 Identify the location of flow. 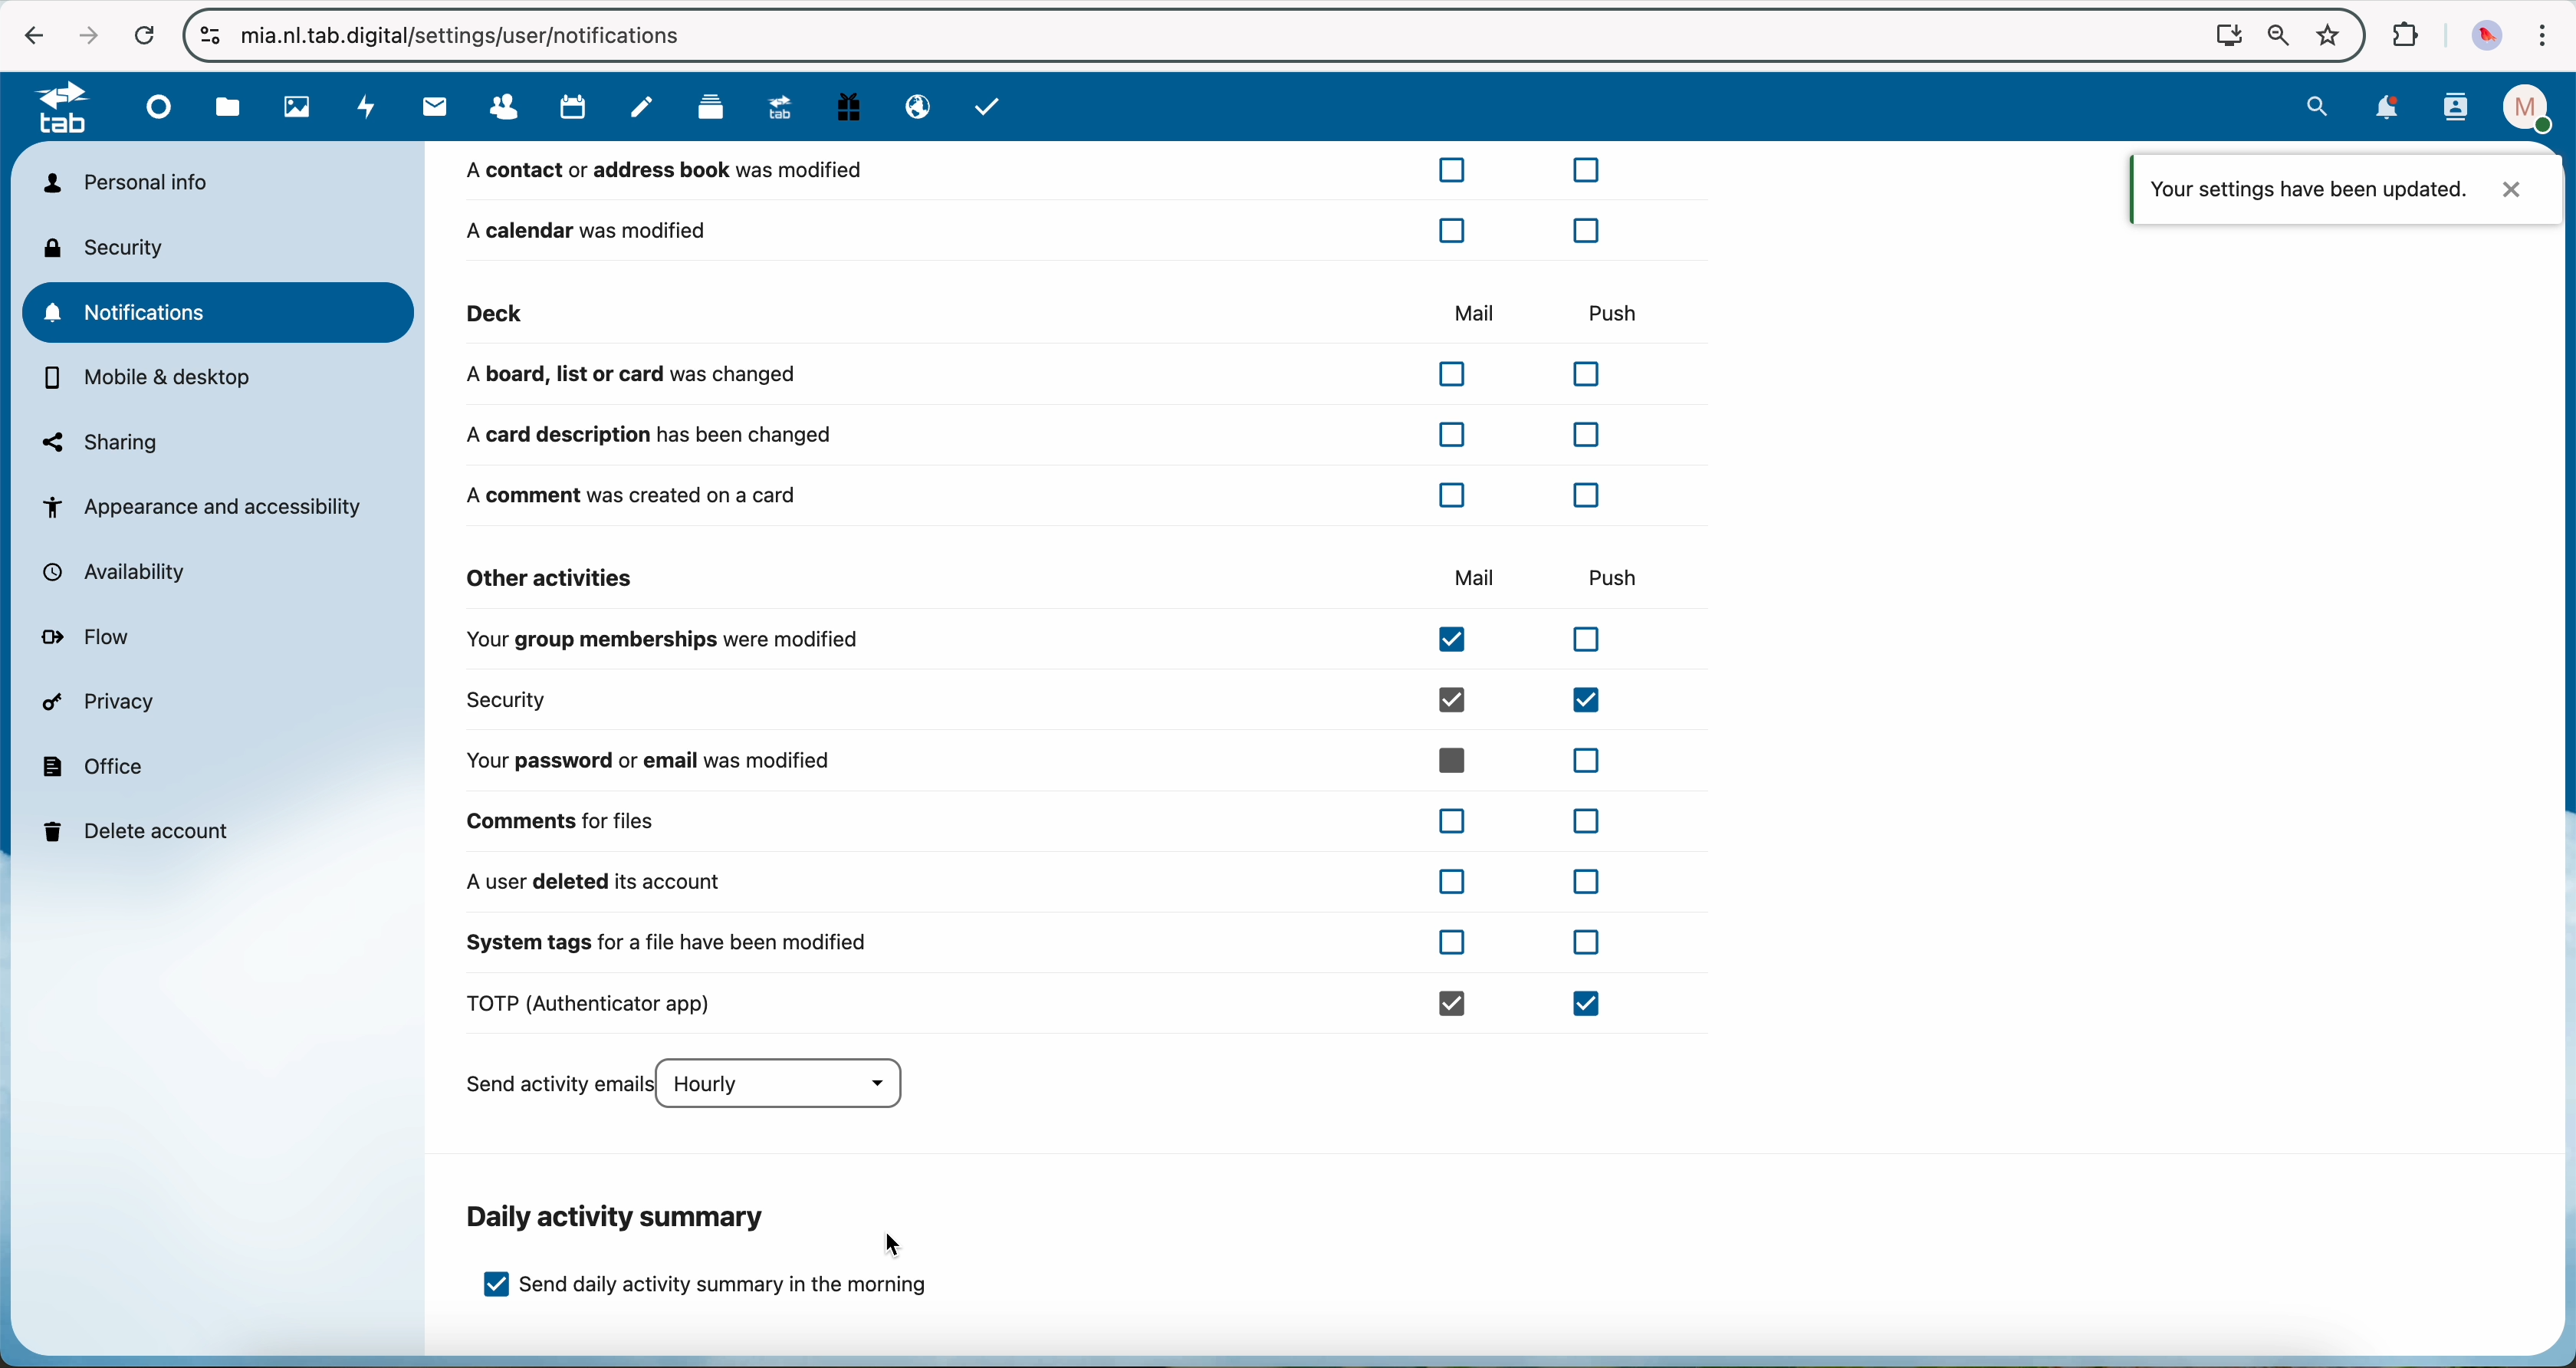
(92, 639).